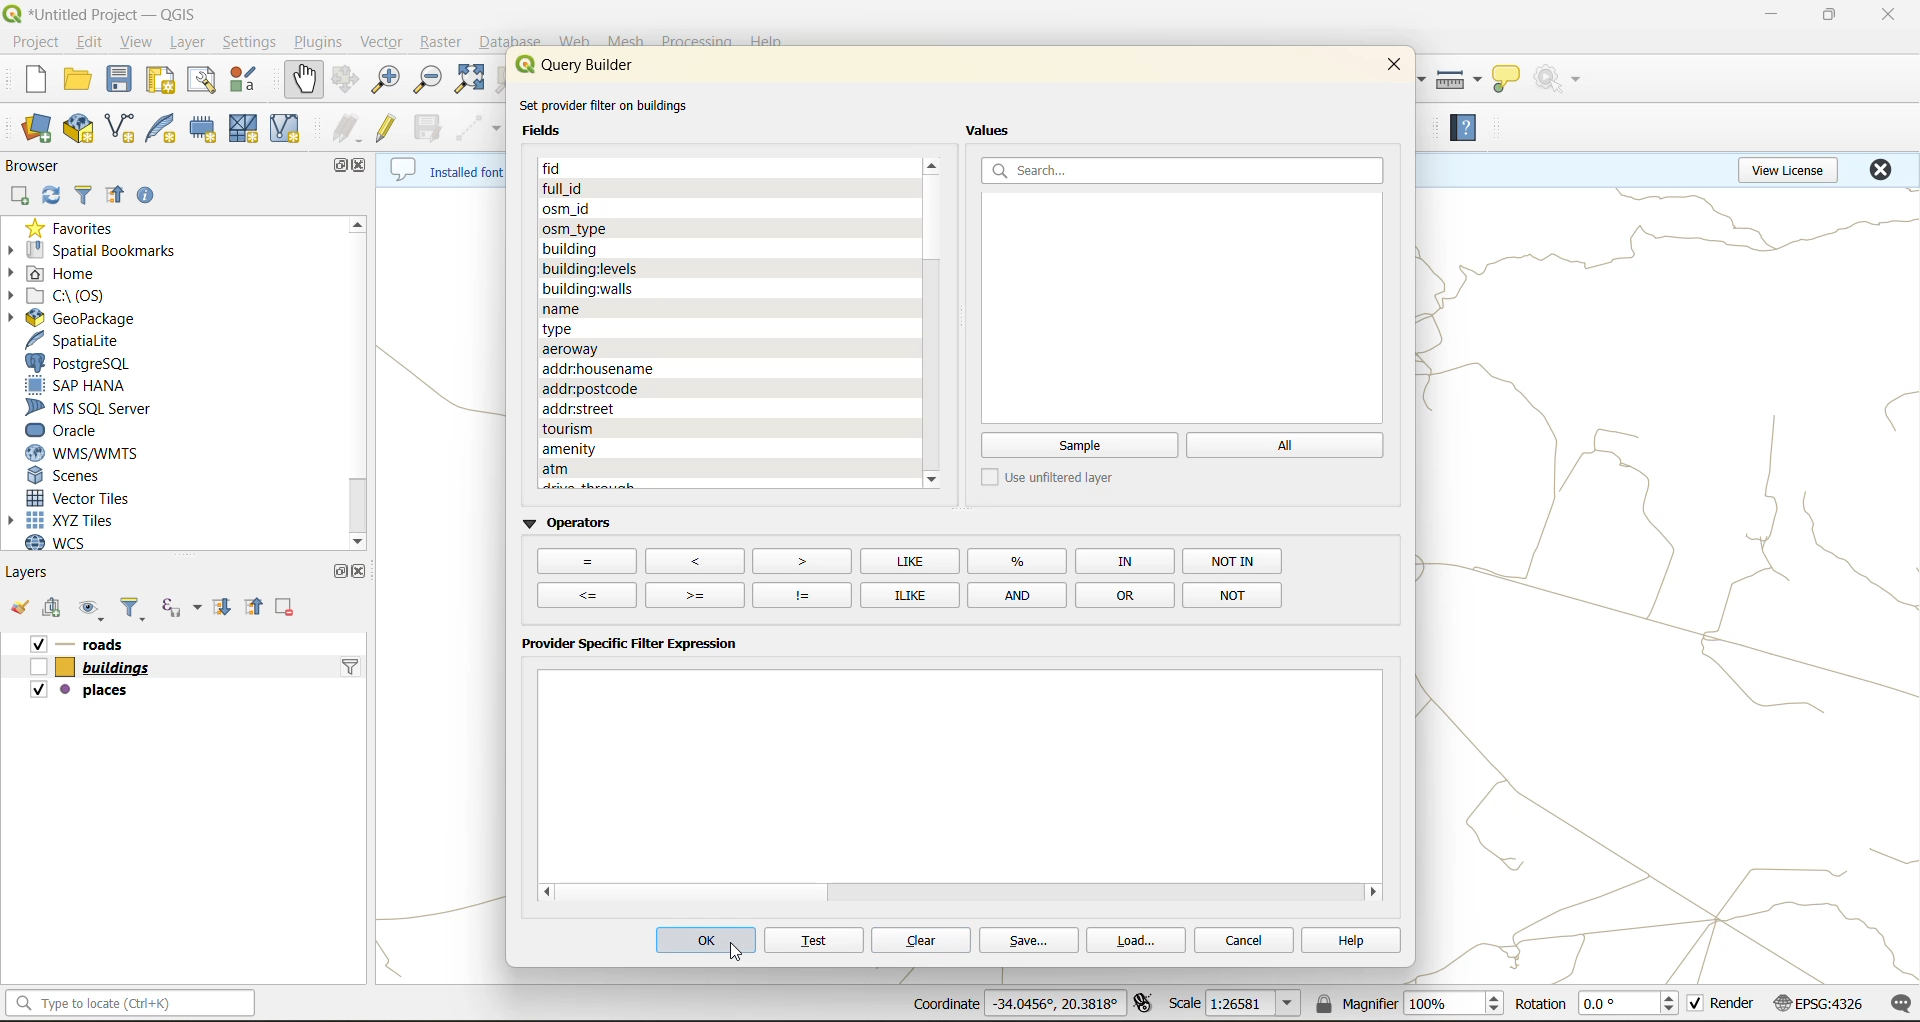 The width and height of the screenshot is (1920, 1022). What do you see at coordinates (1231, 593) in the screenshot?
I see `opertators` at bounding box center [1231, 593].